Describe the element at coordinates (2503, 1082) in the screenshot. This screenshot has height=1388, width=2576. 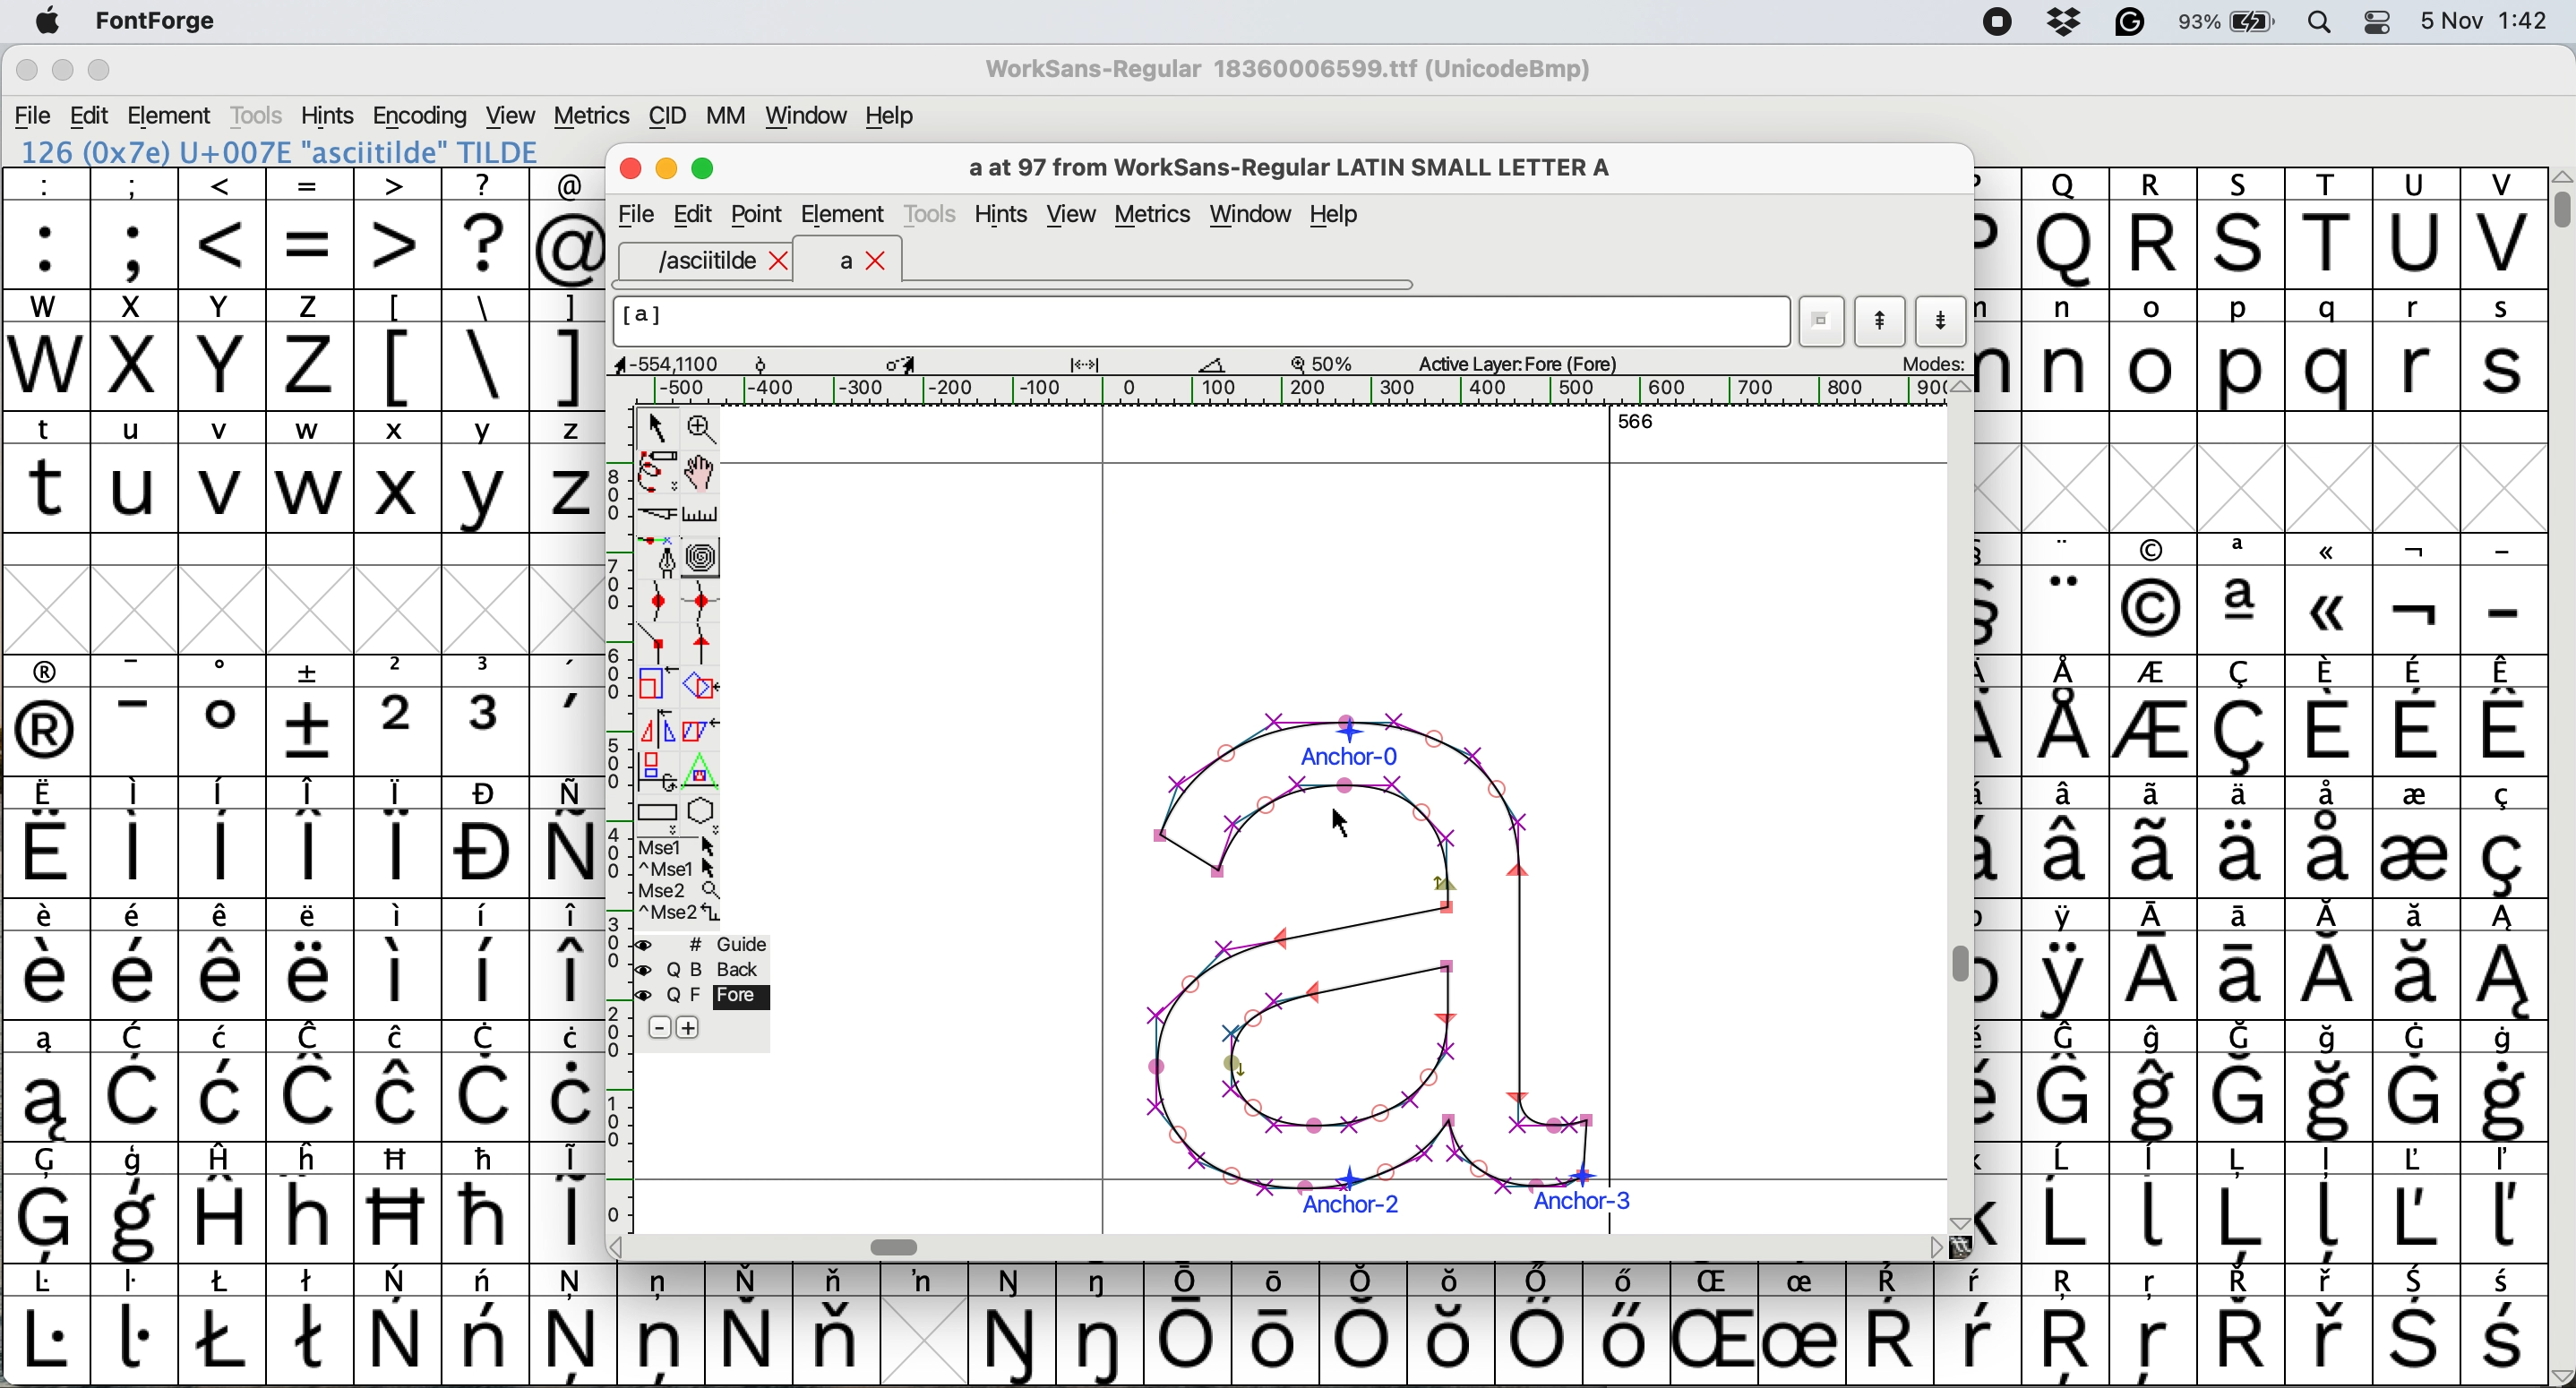
I see `symbol` at that location.